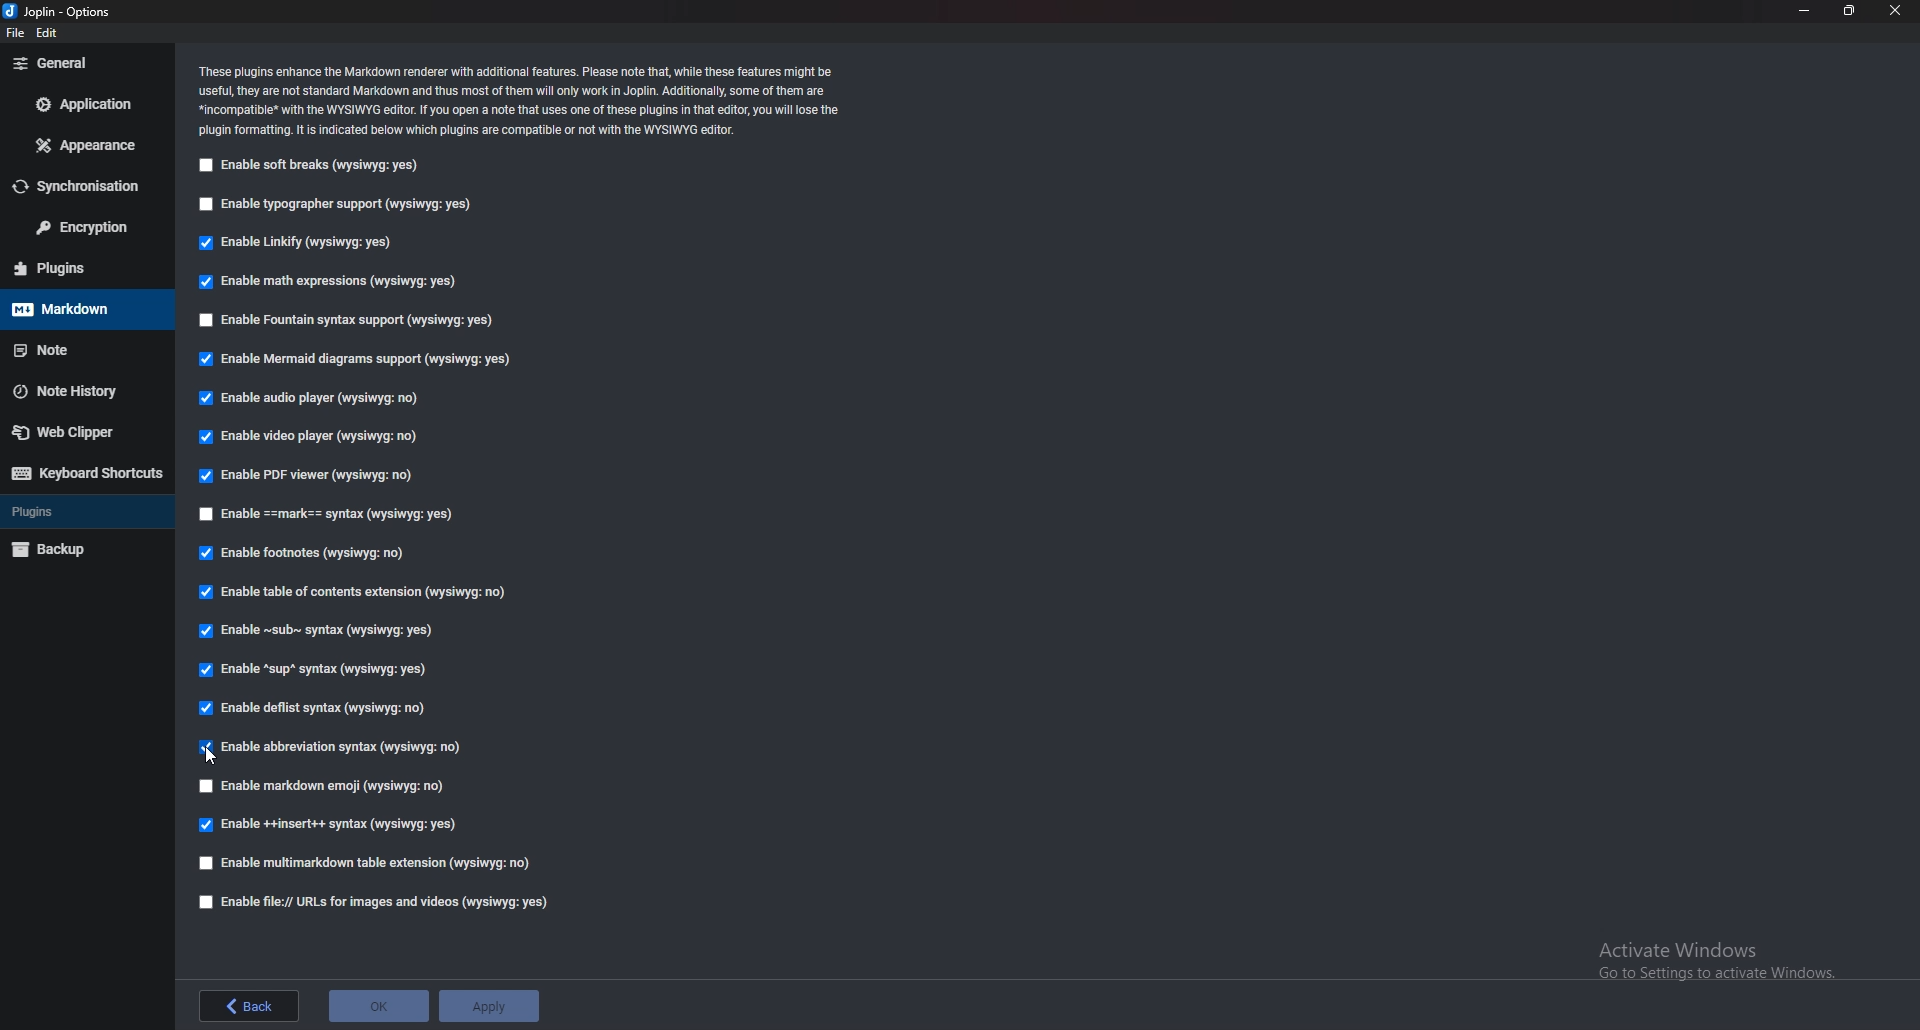 This screenshot has width=1920, height=1030. What do you see at coordinates (84, 473) in the screenshot?
I see `Keyboard shortcuts` at bounding box center [84, 473].